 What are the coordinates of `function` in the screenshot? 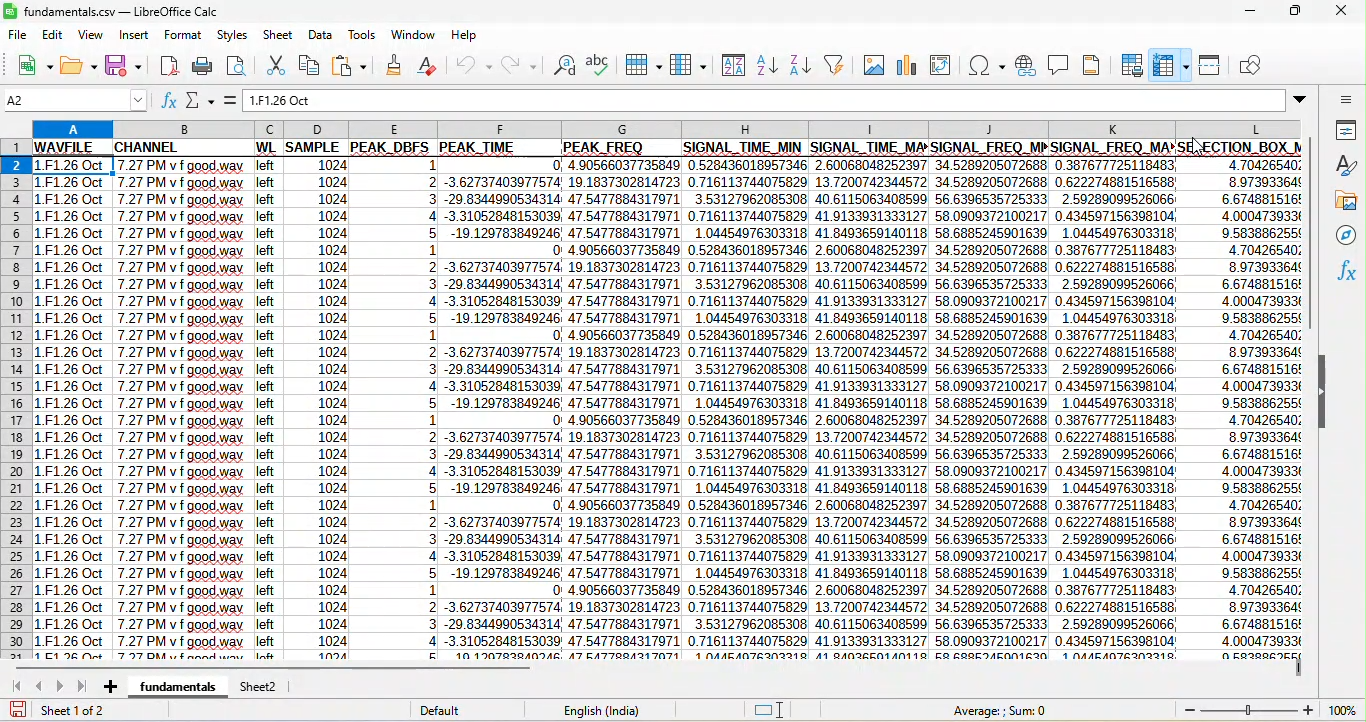 It's located at (1348, 276).